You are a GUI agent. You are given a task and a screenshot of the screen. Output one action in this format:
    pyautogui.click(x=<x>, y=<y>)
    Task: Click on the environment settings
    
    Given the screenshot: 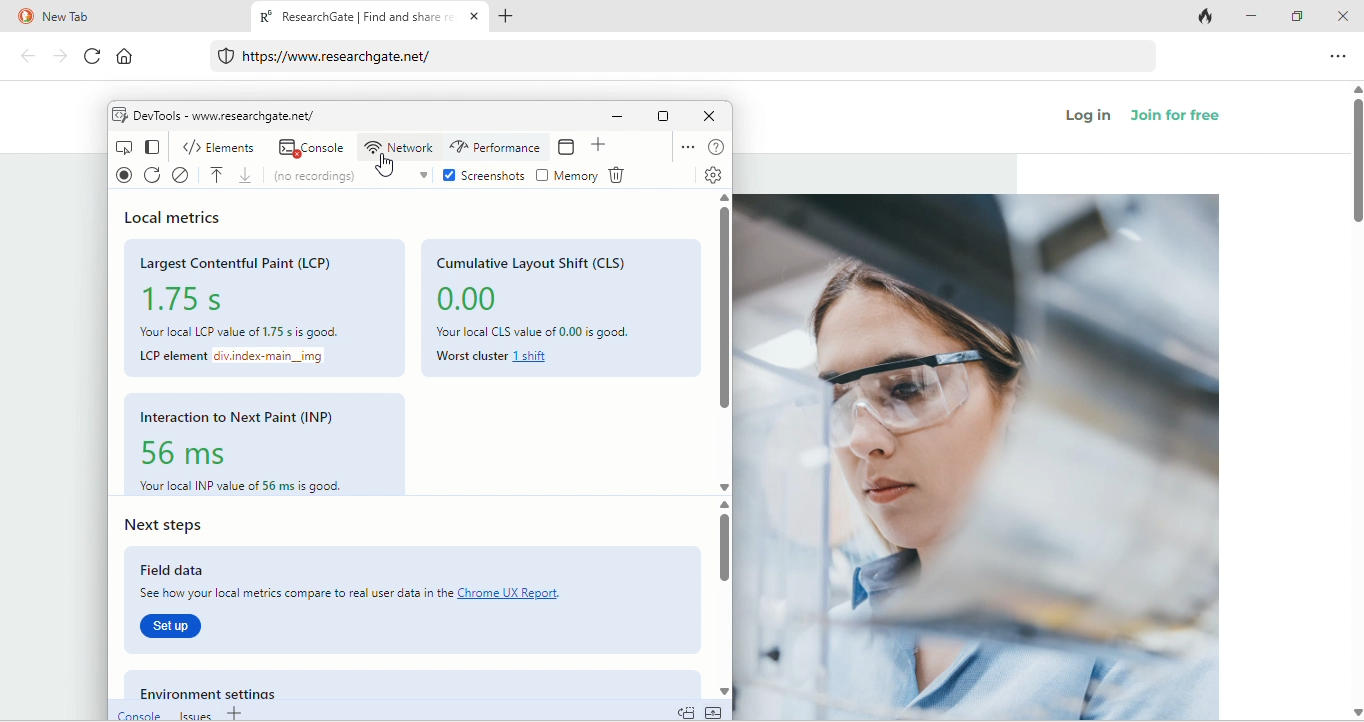 What is the action you would take?
    pyautogui.click(x=232, y=691)
    